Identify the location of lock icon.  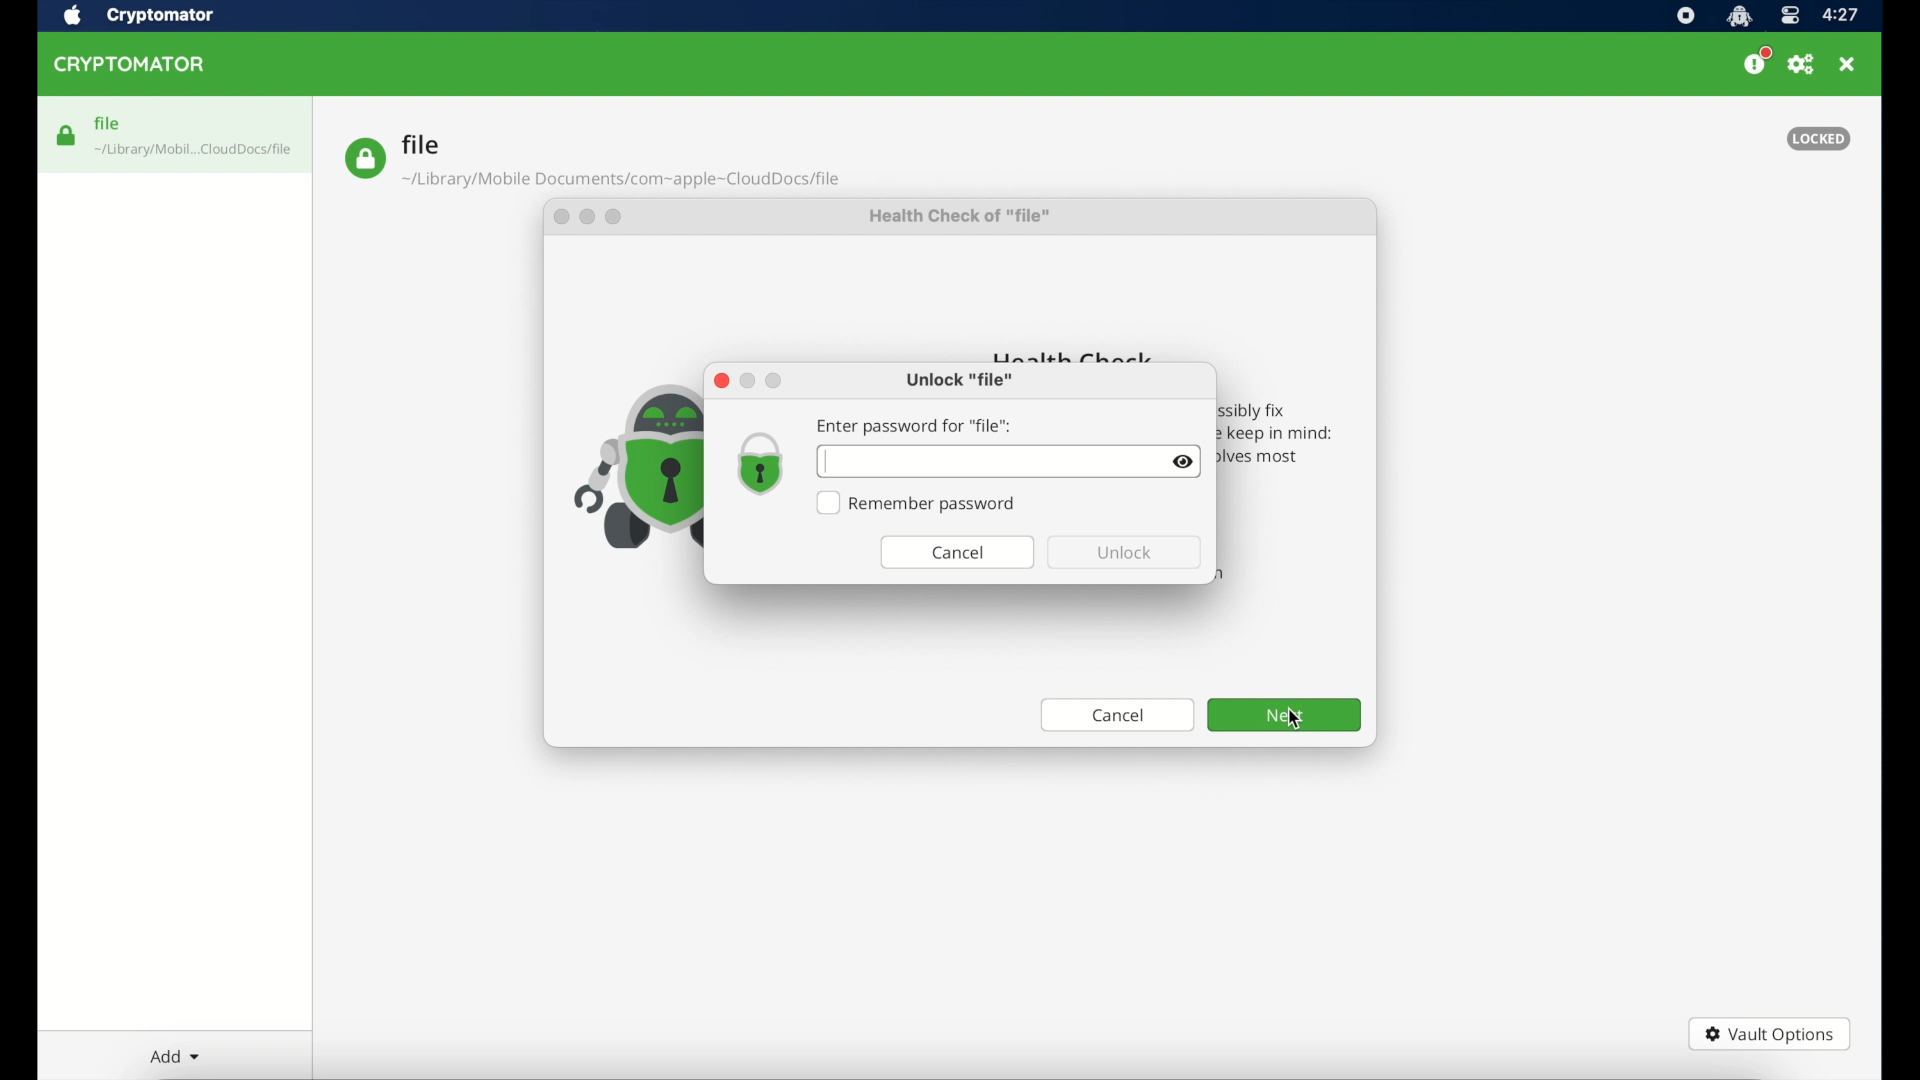
(758, 464).